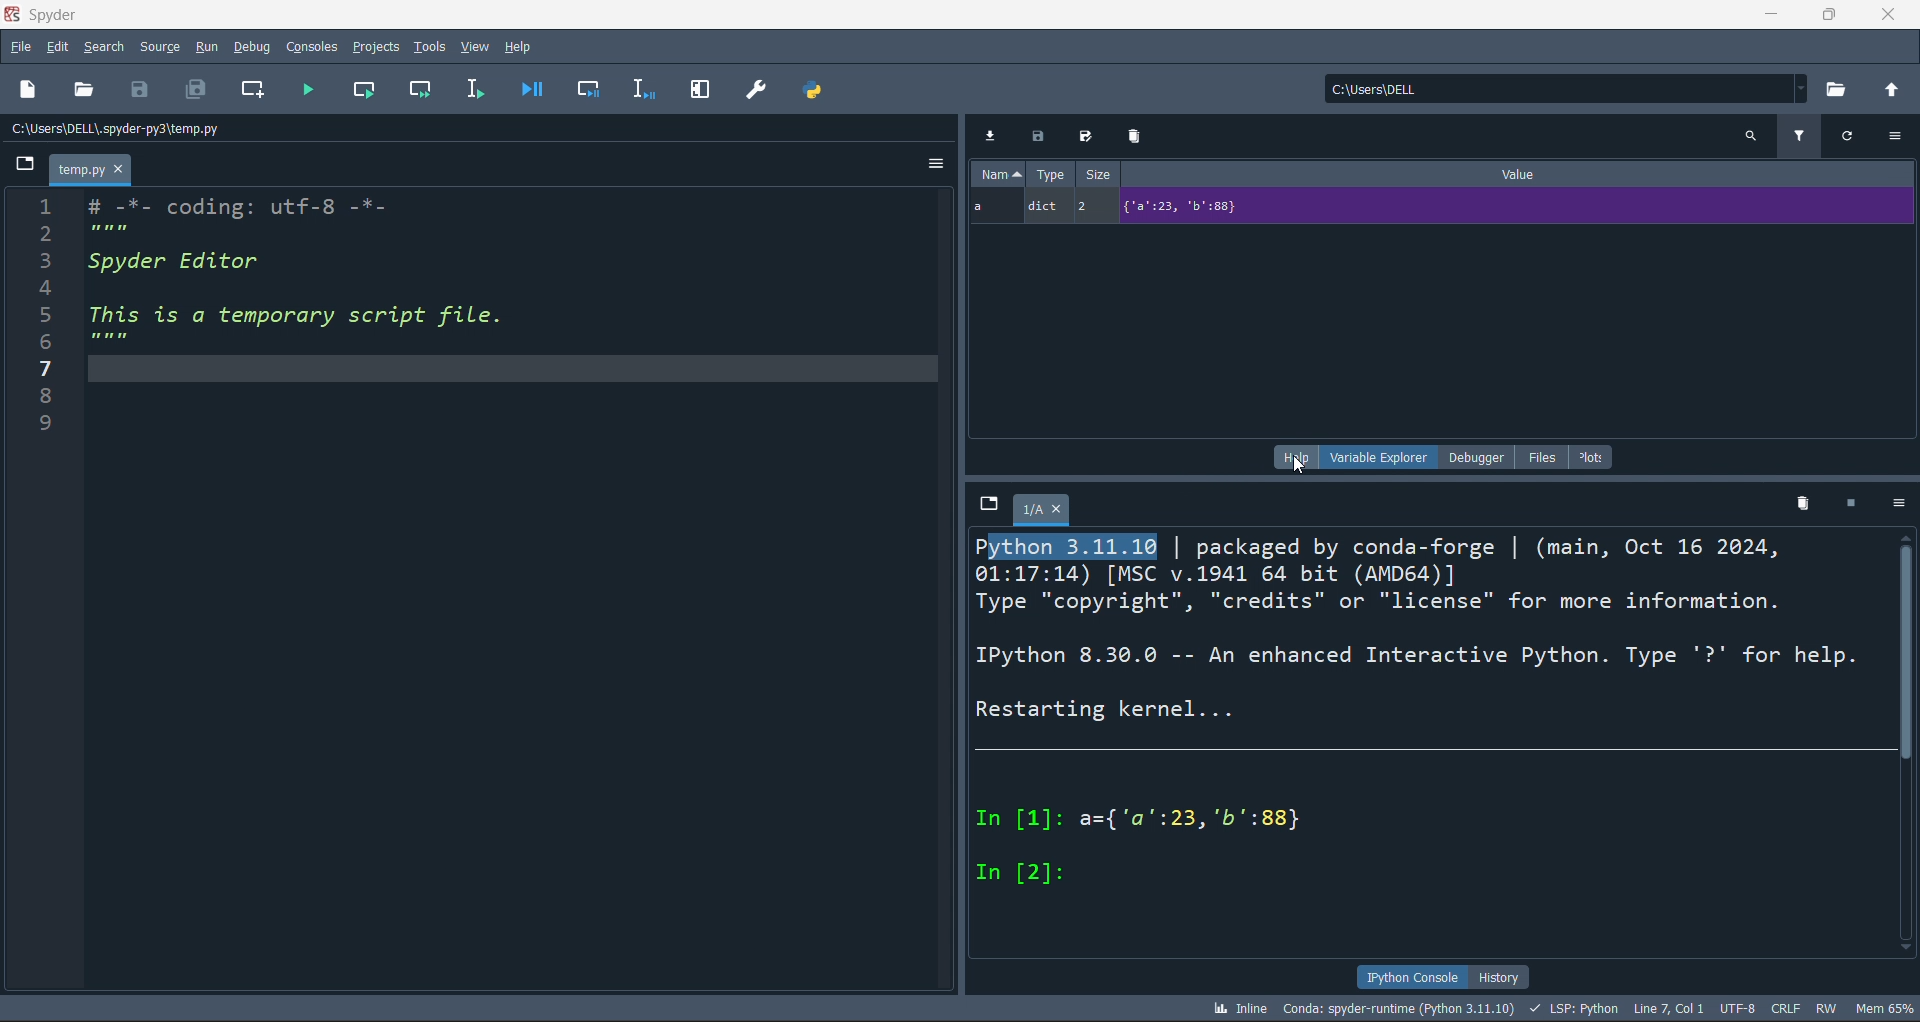 Image resolution: width=1920 pixels, height=1022 pixels. What do you see at coordinates (1444, 208) in the screenshot?
I see `a, dict, 2, {'a': 25, 'b': 88} ` at bounding box center [1444, 208].